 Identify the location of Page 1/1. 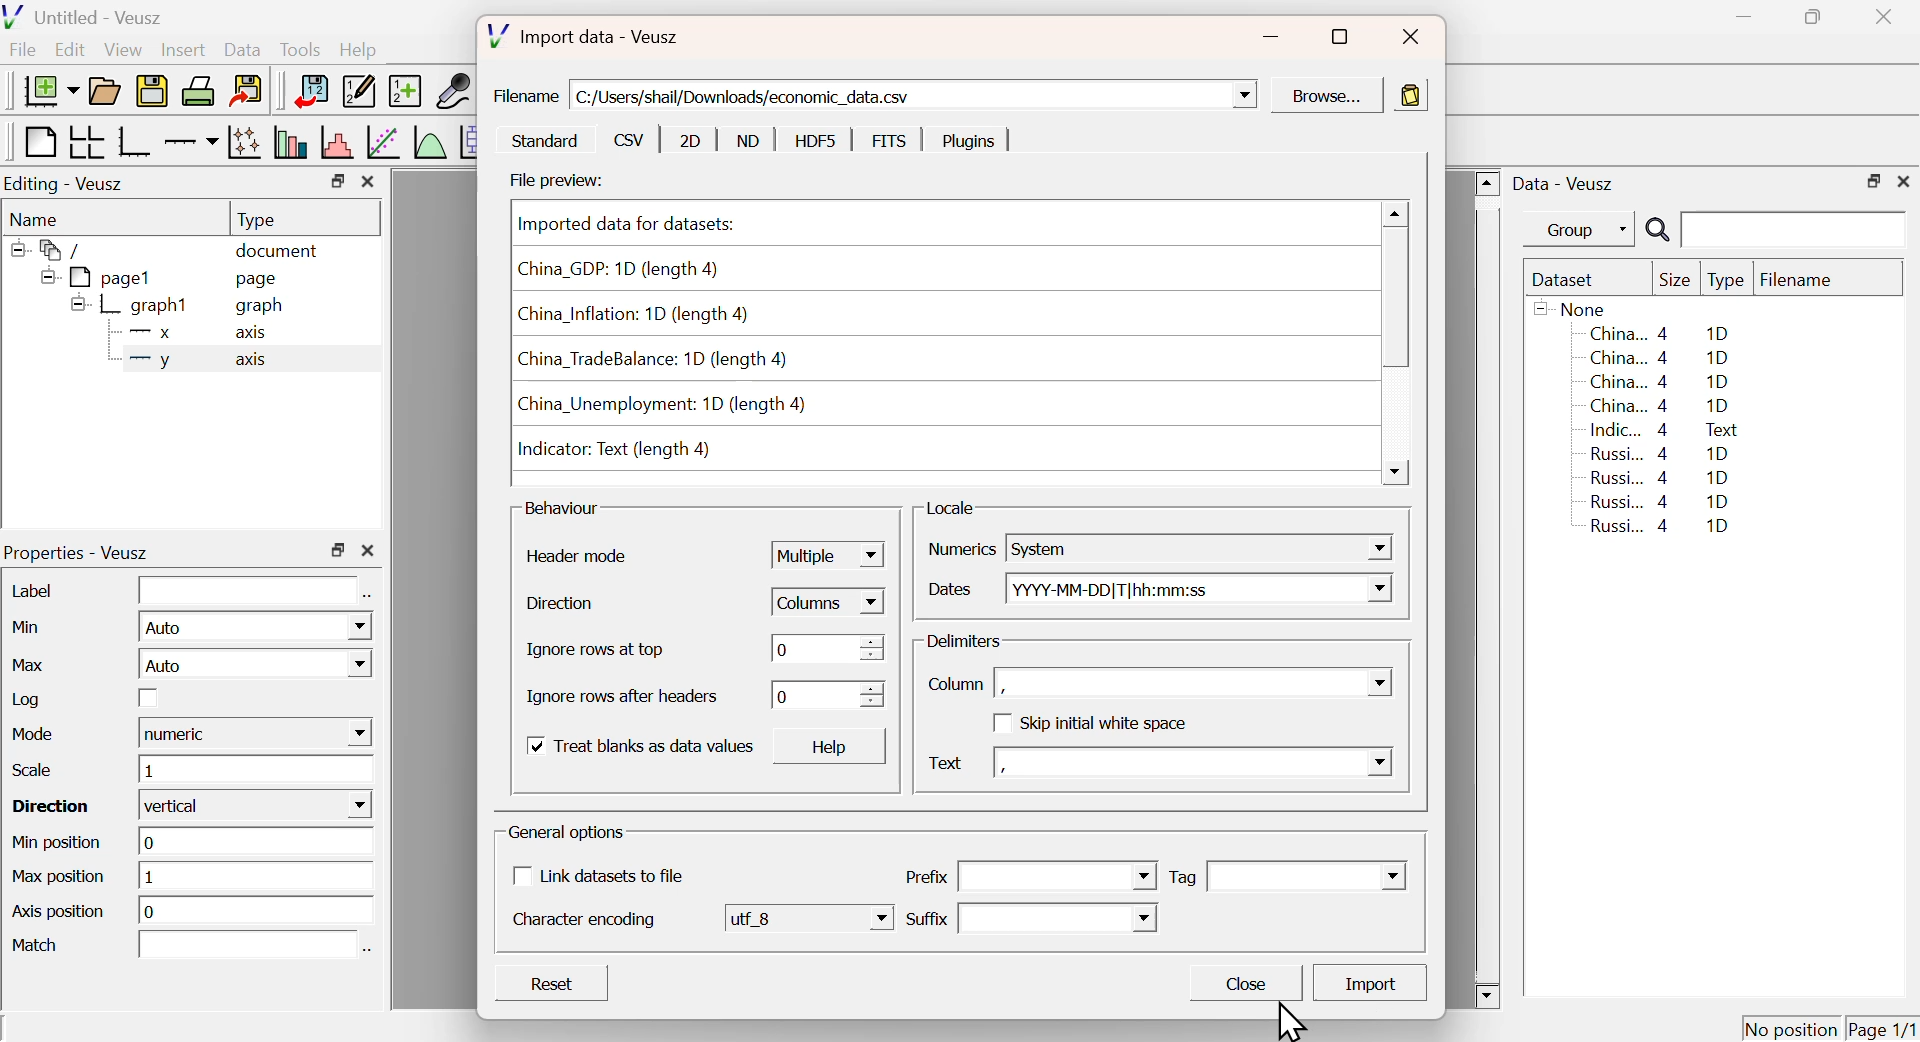
(1880, 1028).